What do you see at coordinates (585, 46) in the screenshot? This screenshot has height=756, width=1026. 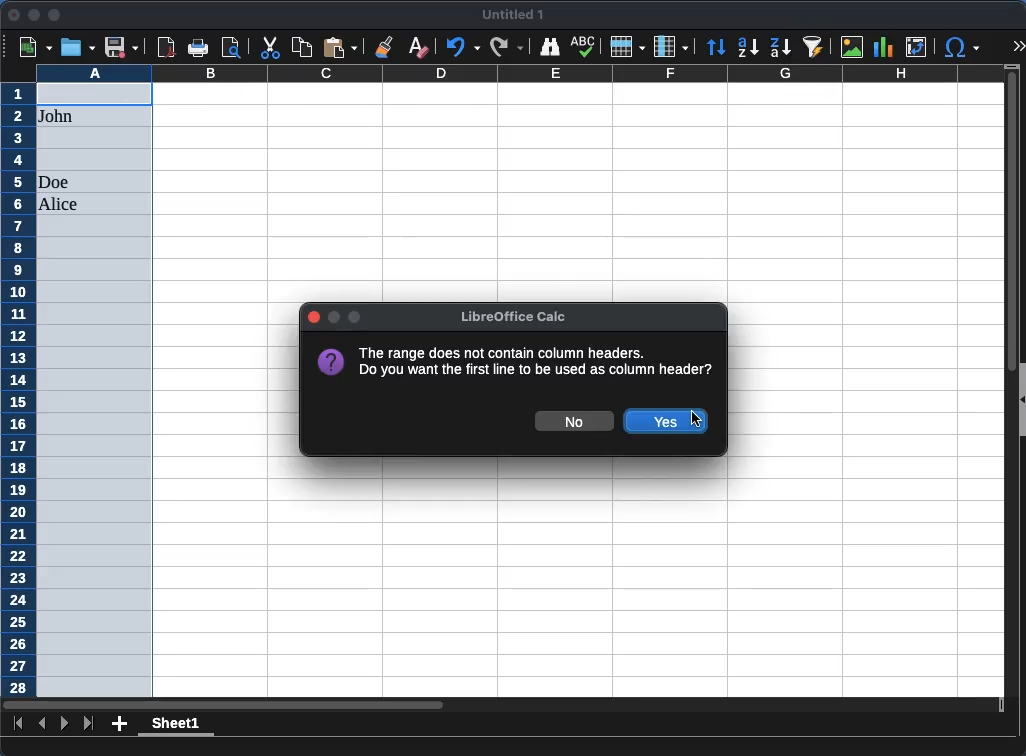 I see `spell check` at bounding box center [585, 46].